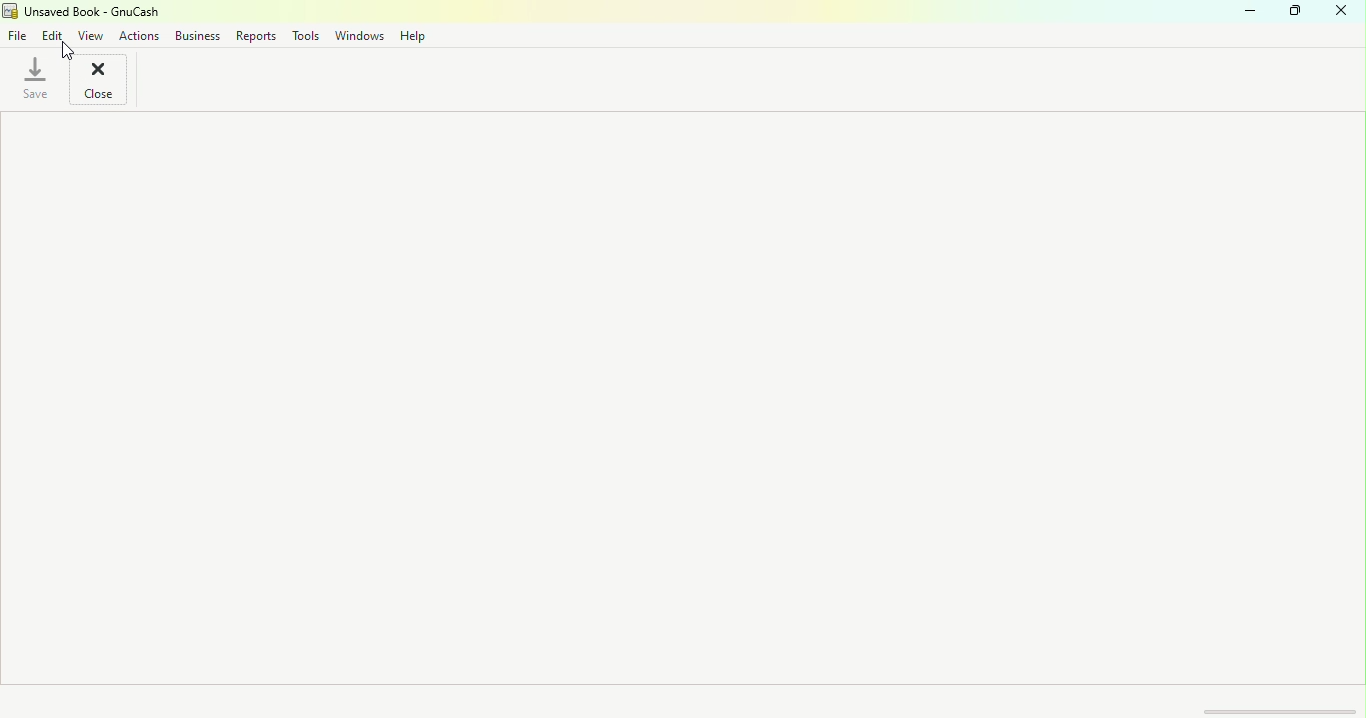  What do you see at coordinates (55, 37) in the screenshot?
I see `Edit` at bounding box center [55, 37].